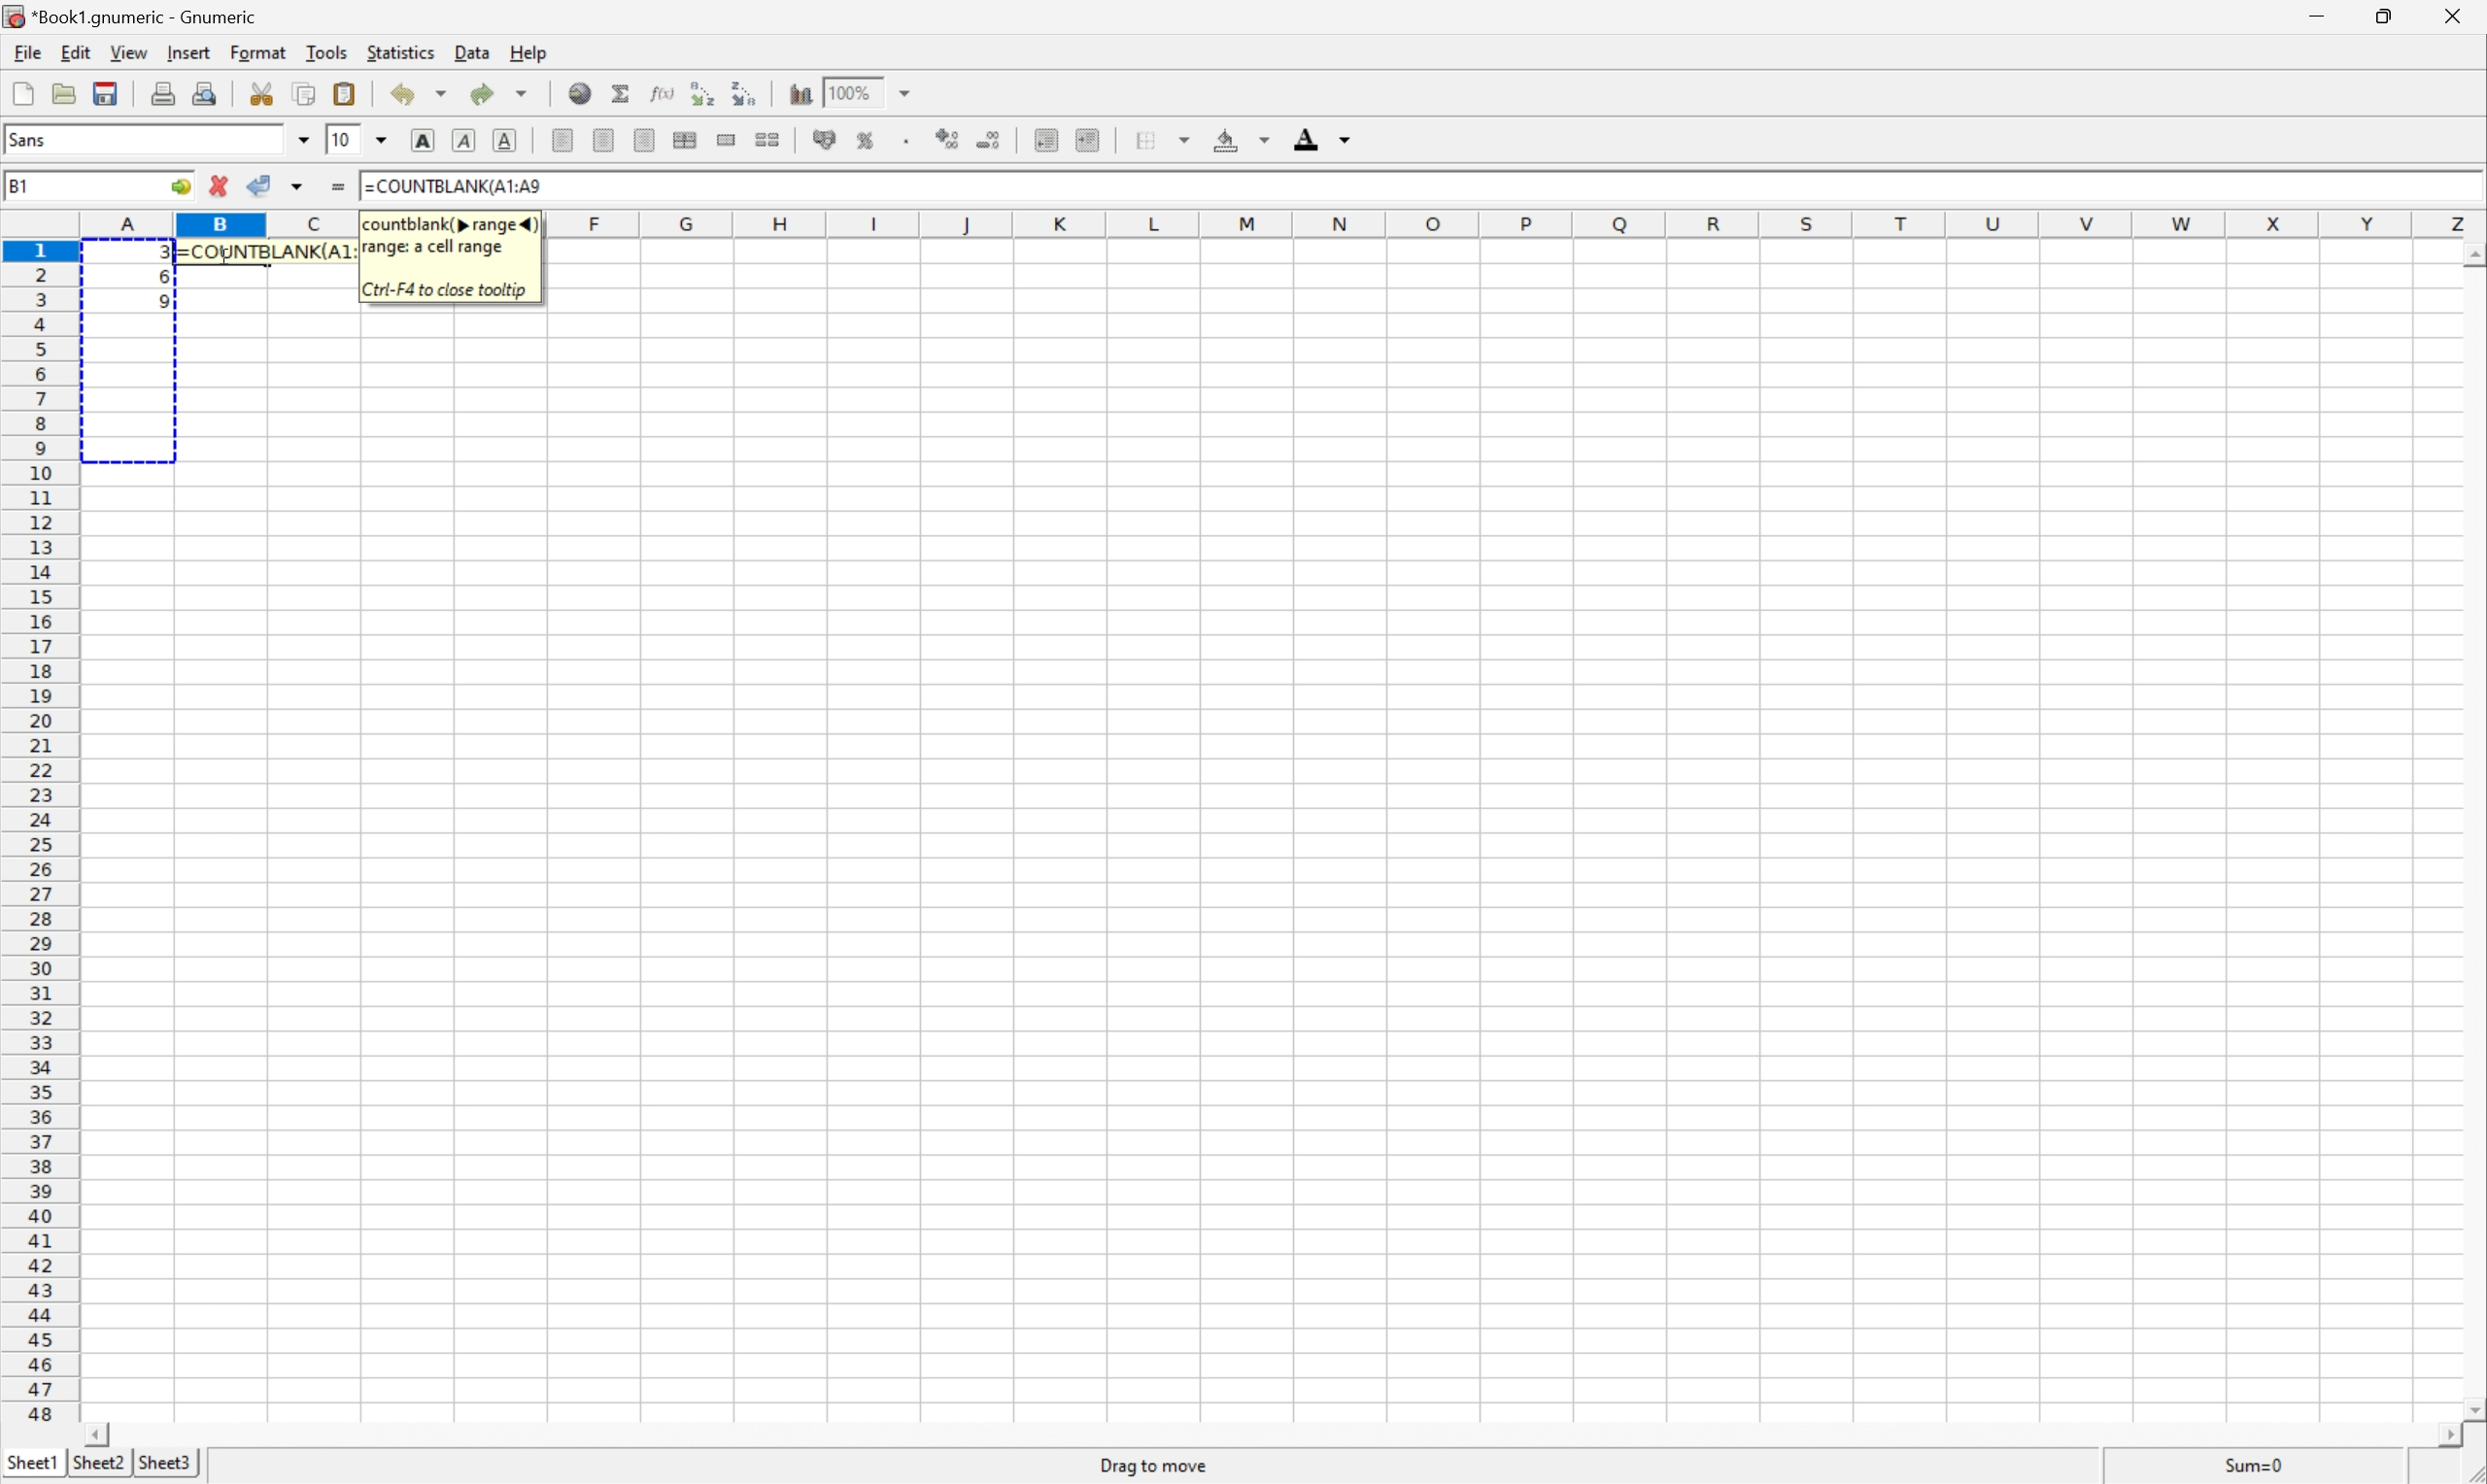 This screenshot has height=1484, width=2487. What do you see at coordinates (906, 142) in the screenshot?
I see `Set the format of the selected cells to include a thousands separator` at bounding box center [906, 142].